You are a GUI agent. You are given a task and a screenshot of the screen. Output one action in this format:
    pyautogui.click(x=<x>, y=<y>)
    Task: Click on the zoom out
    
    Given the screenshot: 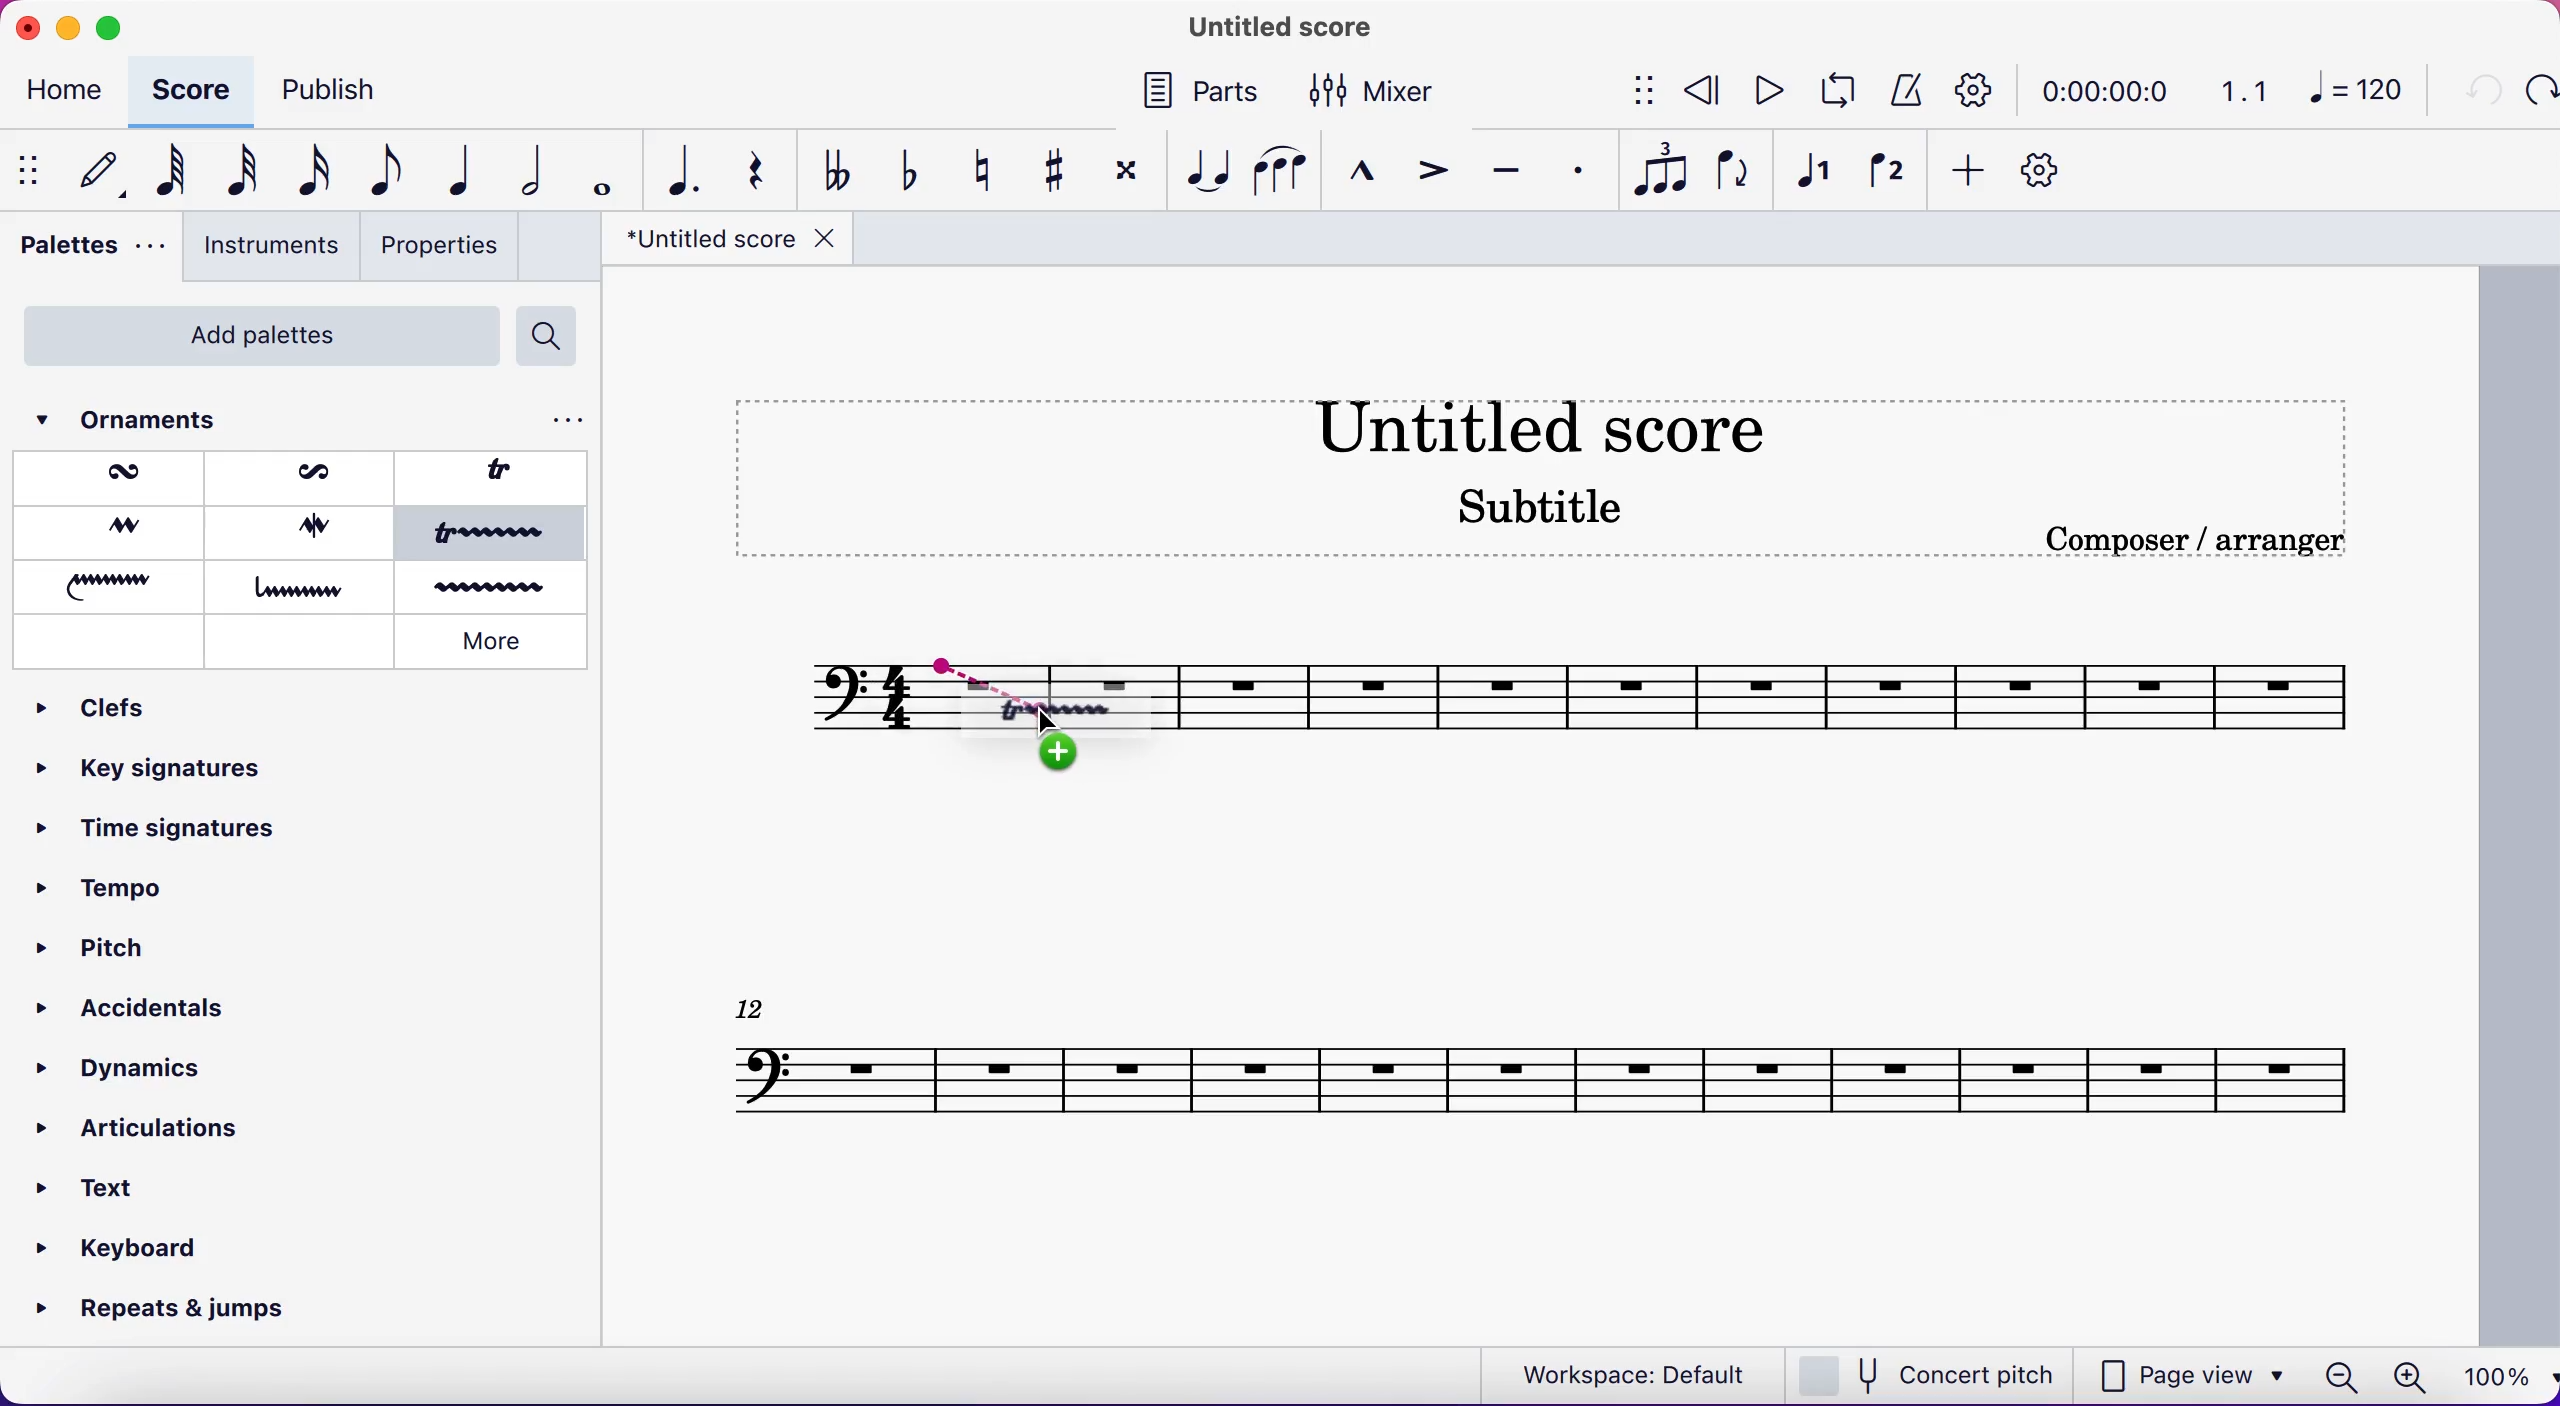 What is the action you would take?
    pyautogui.click(x=2339, y=1377)
    